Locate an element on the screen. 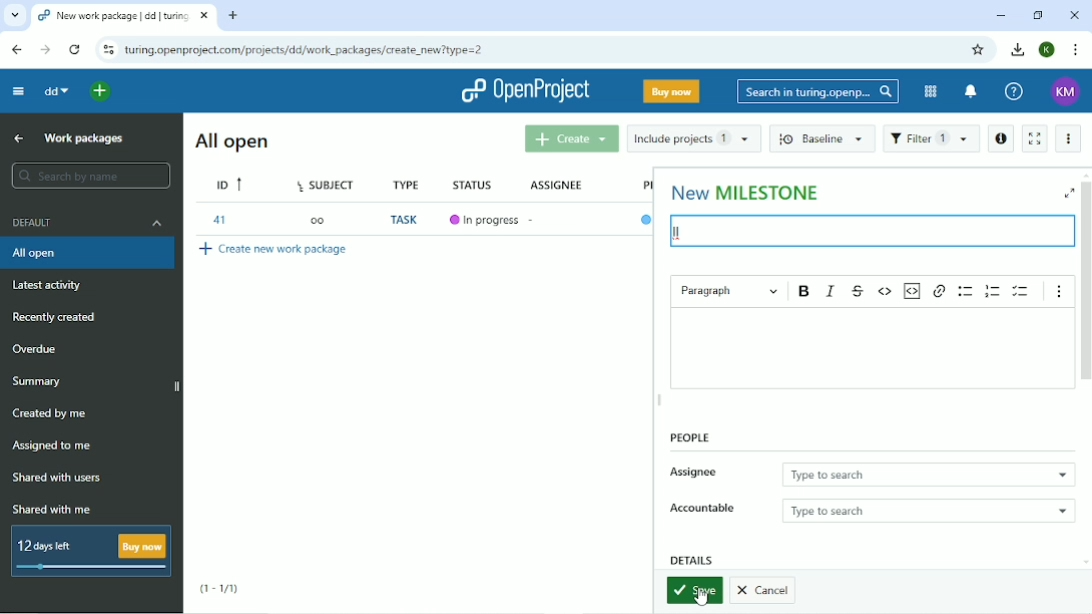 Image resolution: width=1092 pixels, height=614 pixels. Shared with me is located at coordinates (49, 509).